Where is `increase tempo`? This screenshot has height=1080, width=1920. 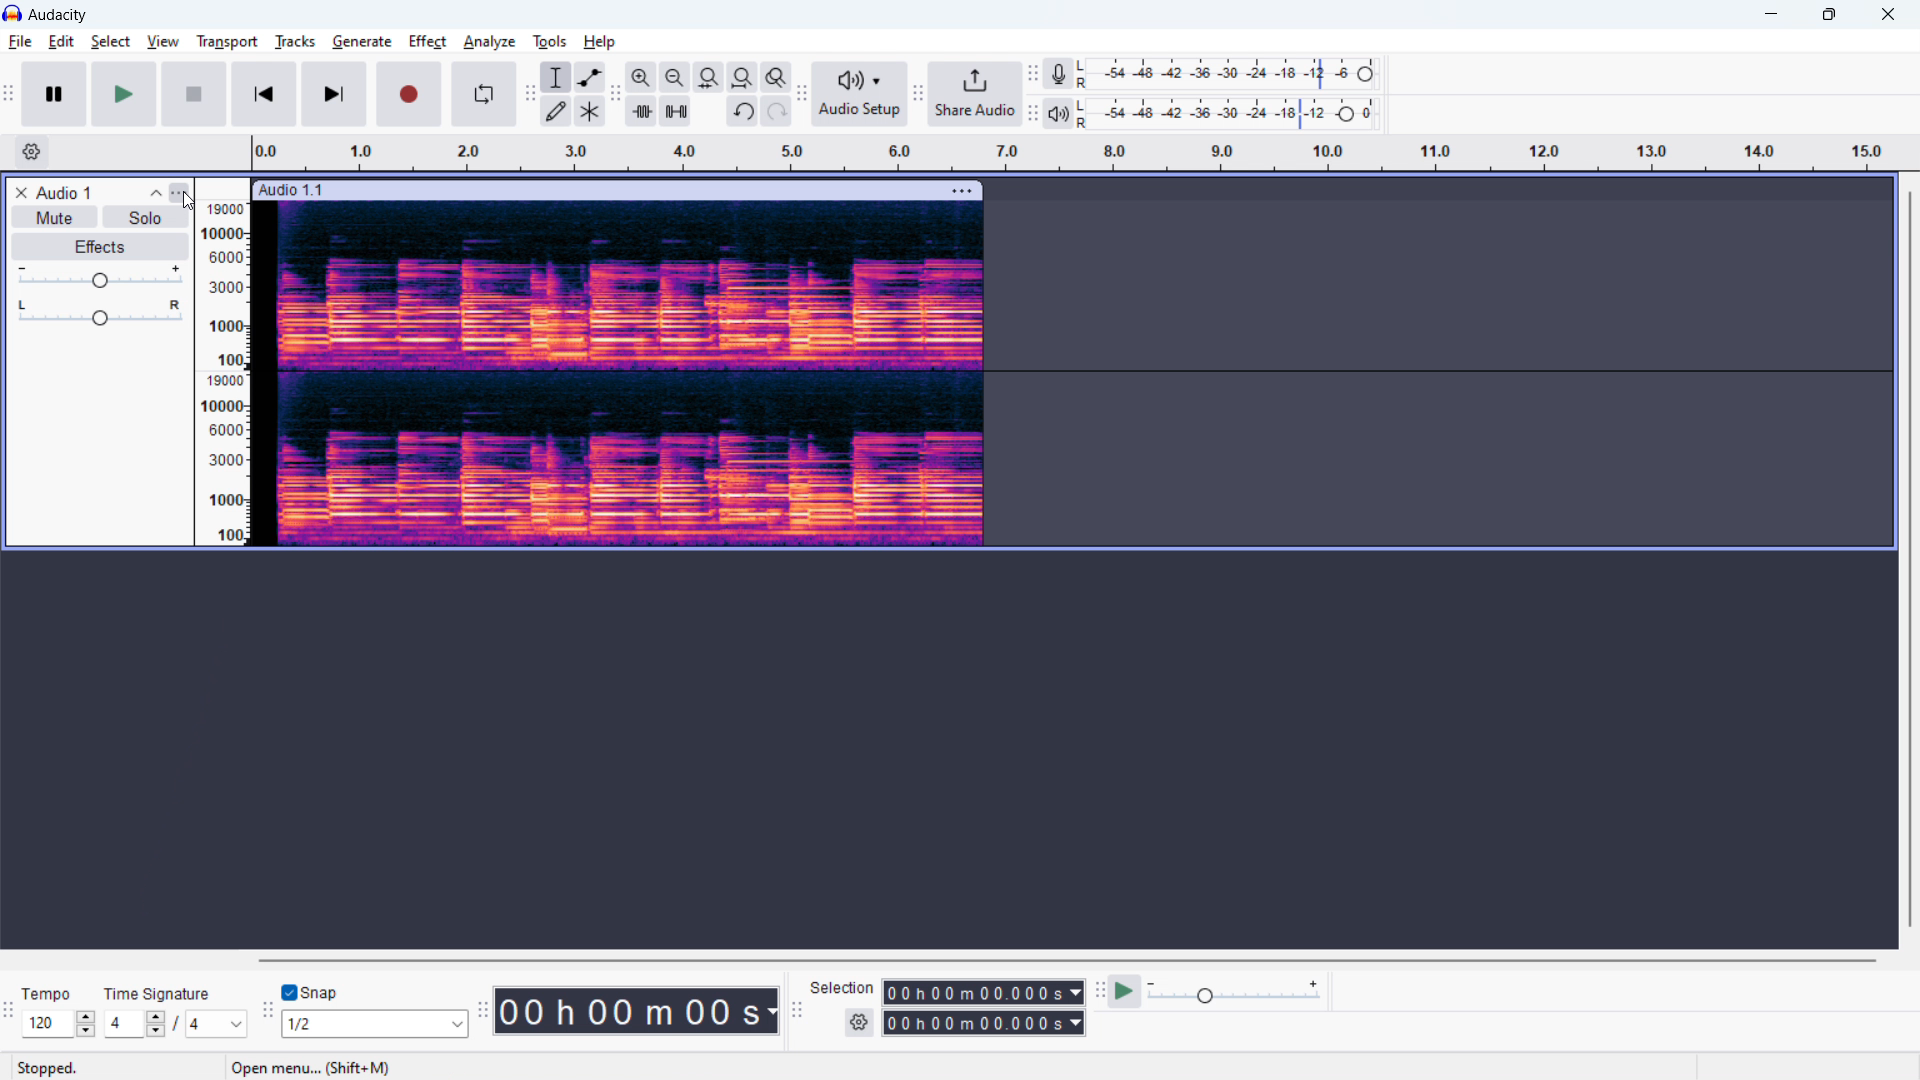
increase tempo is located at coordinates (86, 1015).